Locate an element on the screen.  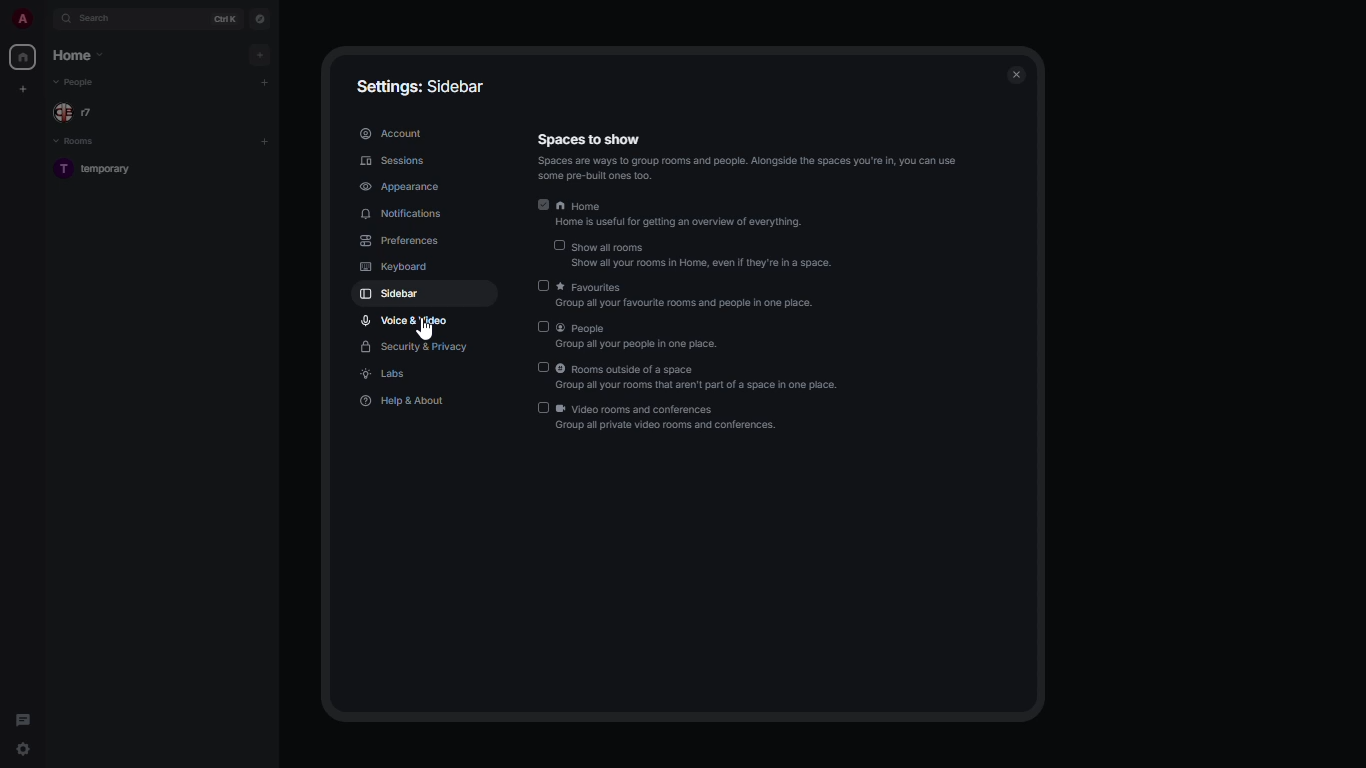
favorites is located at coordinates (690, 296).